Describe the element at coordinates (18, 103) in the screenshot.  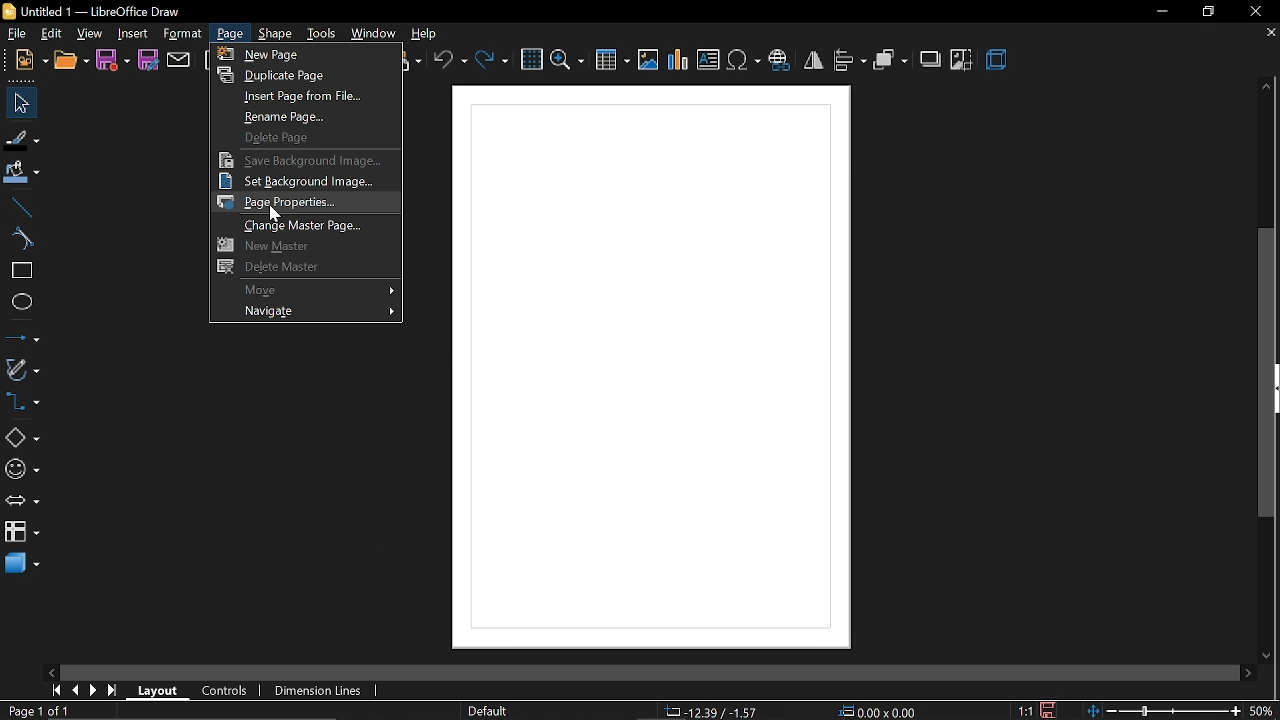
I see `select` at that location.